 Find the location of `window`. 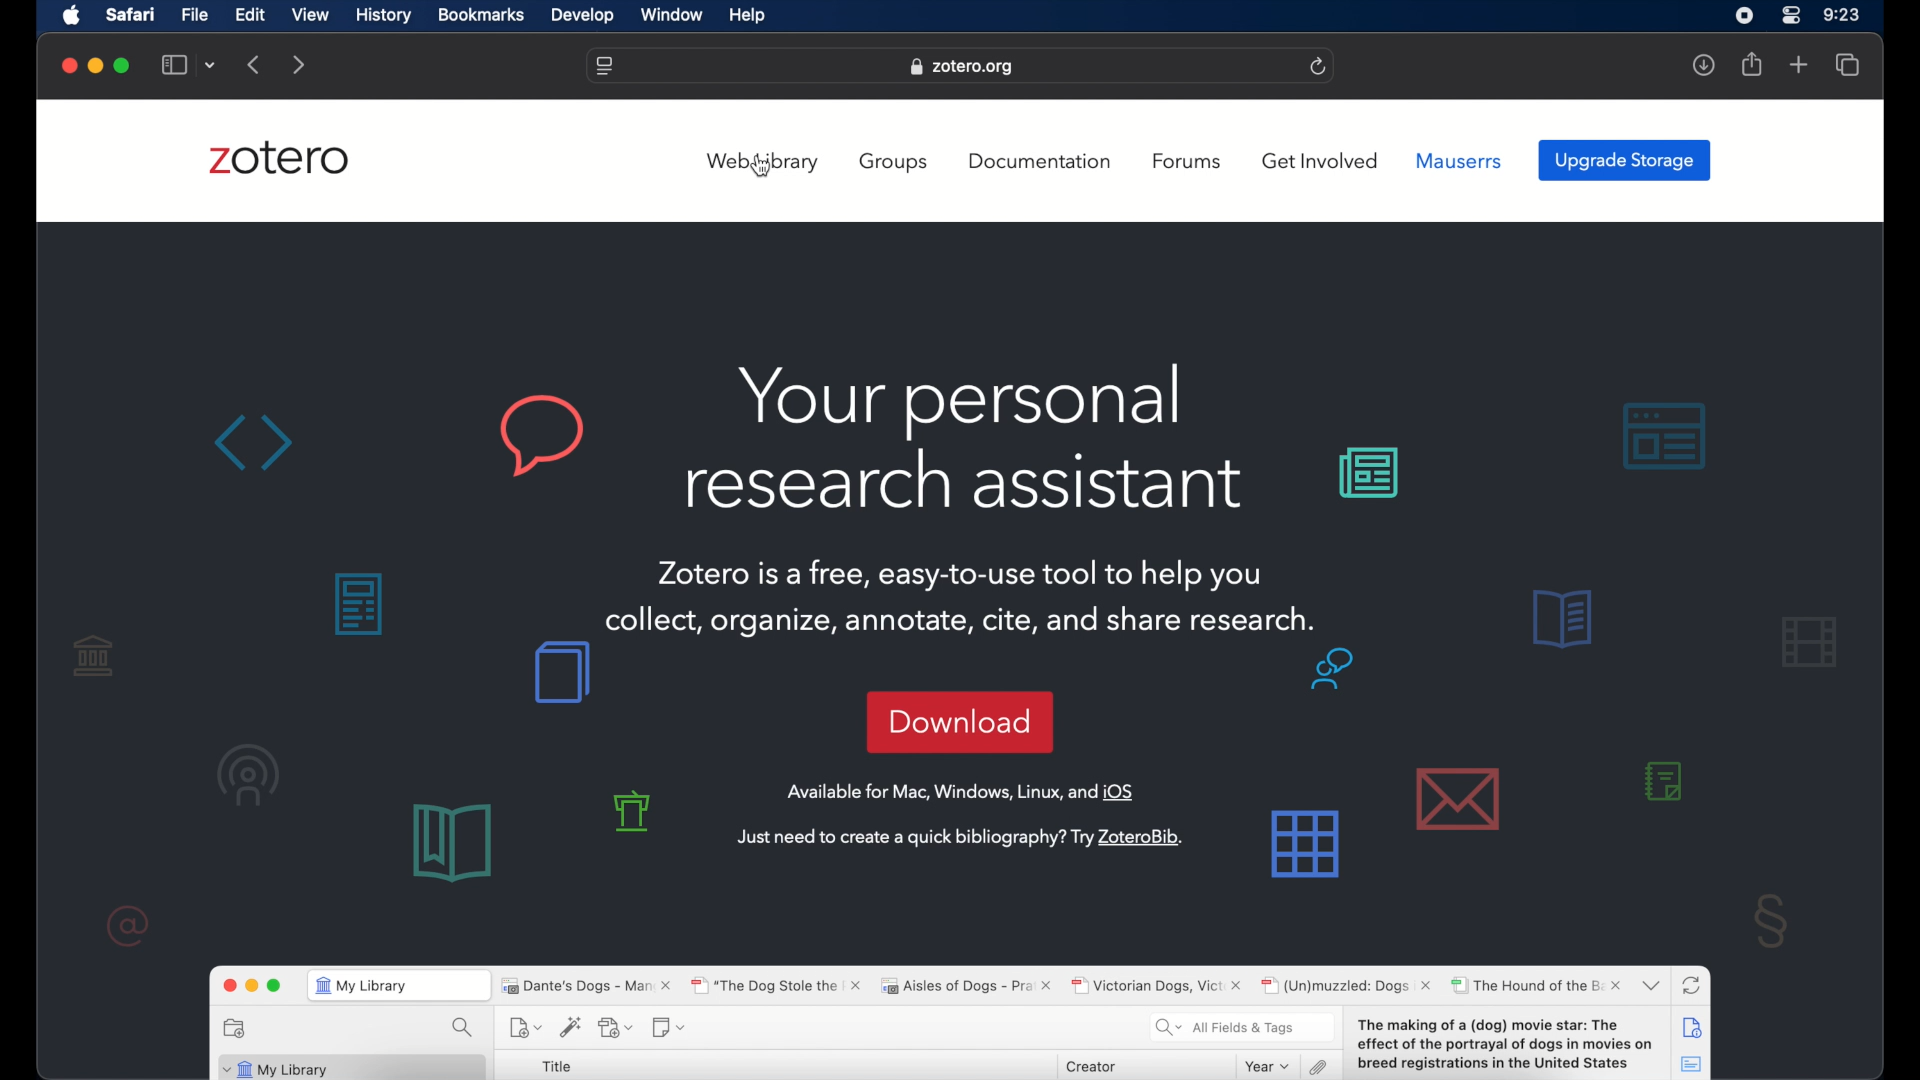

window is located at coordinates (674, 16).